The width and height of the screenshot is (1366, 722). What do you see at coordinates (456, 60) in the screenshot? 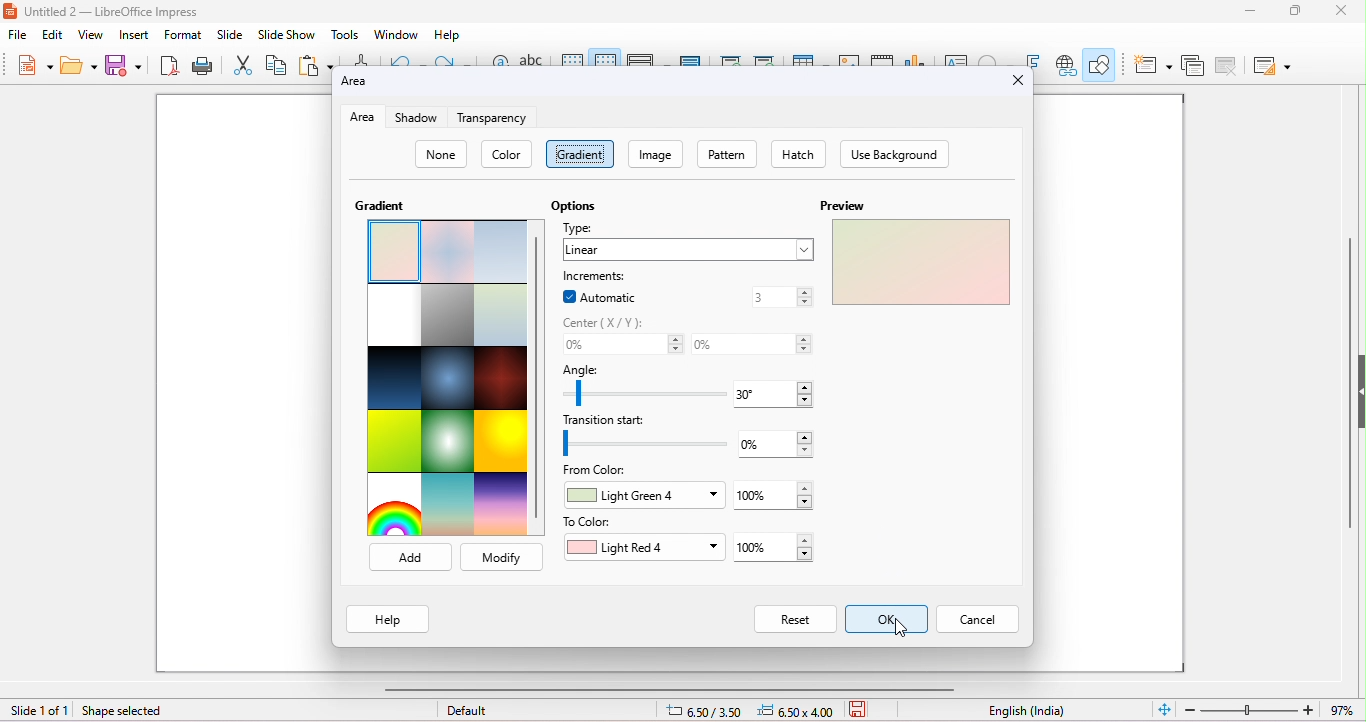
I see `redo` at bounding box center [456, 60].